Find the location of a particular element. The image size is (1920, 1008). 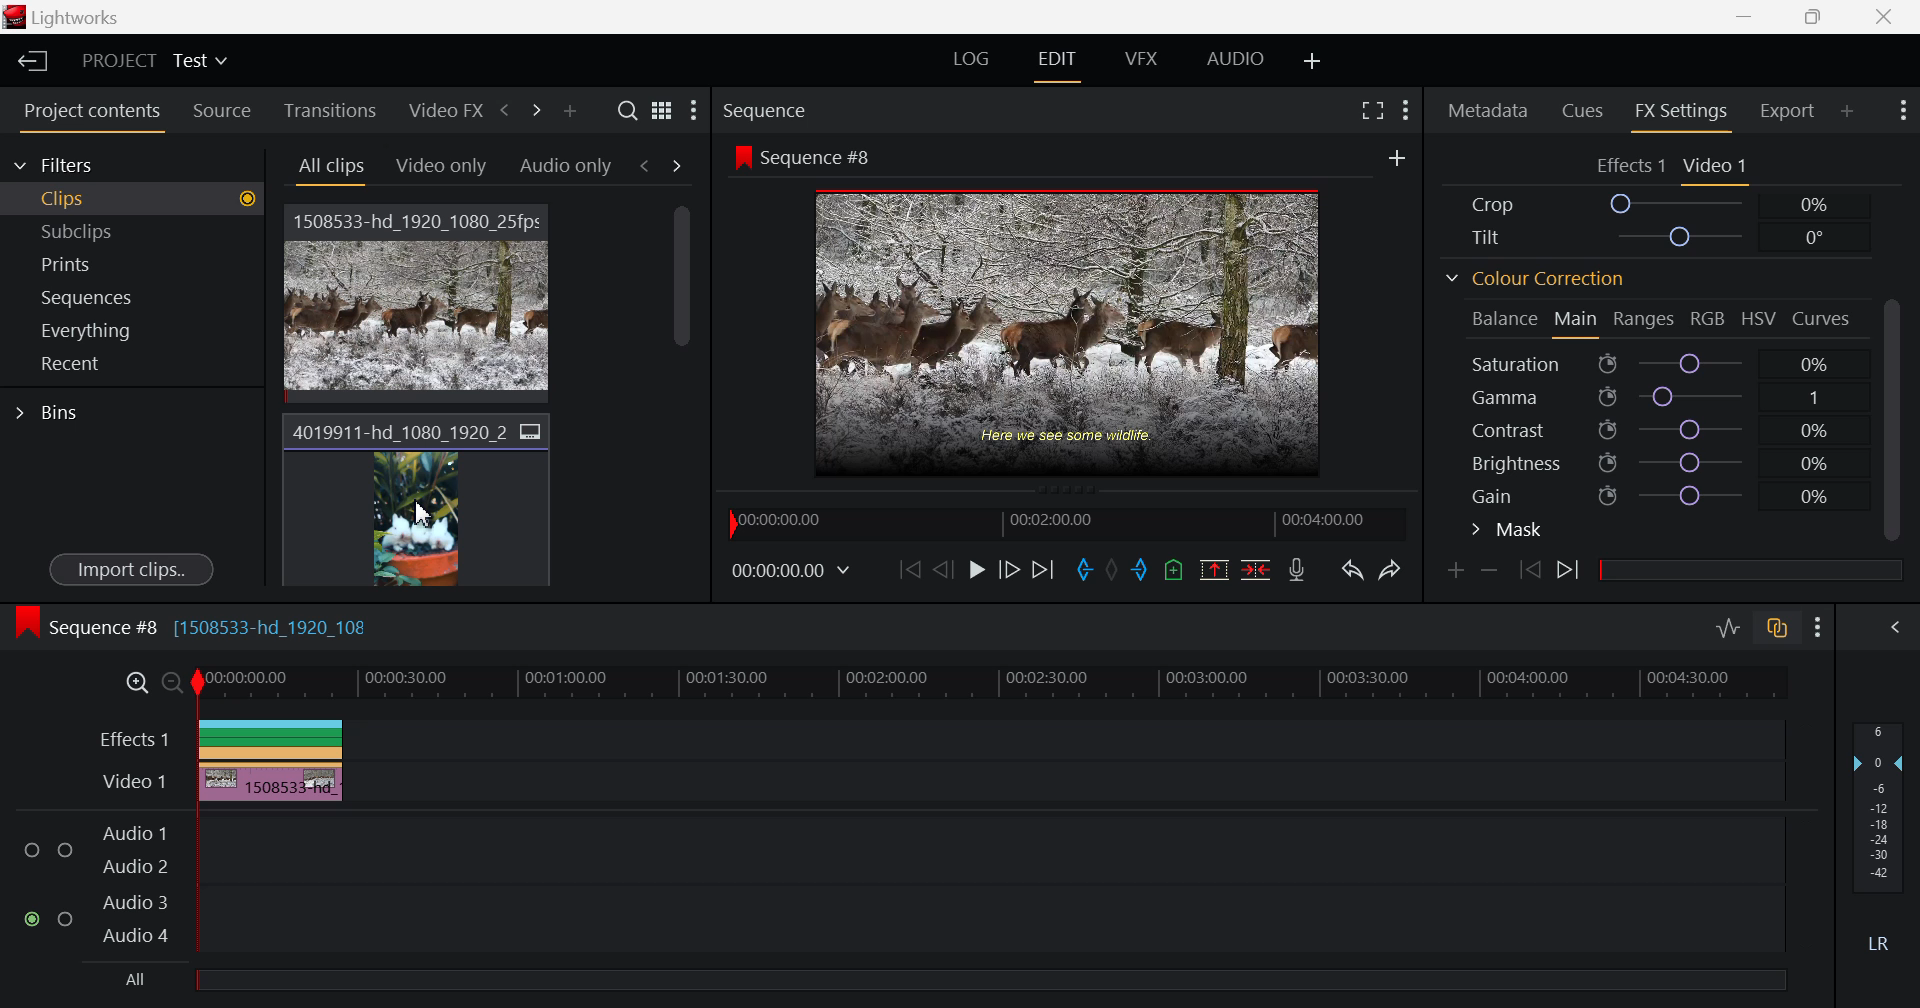

Back to Homepage is located at coordinates (29, 59).